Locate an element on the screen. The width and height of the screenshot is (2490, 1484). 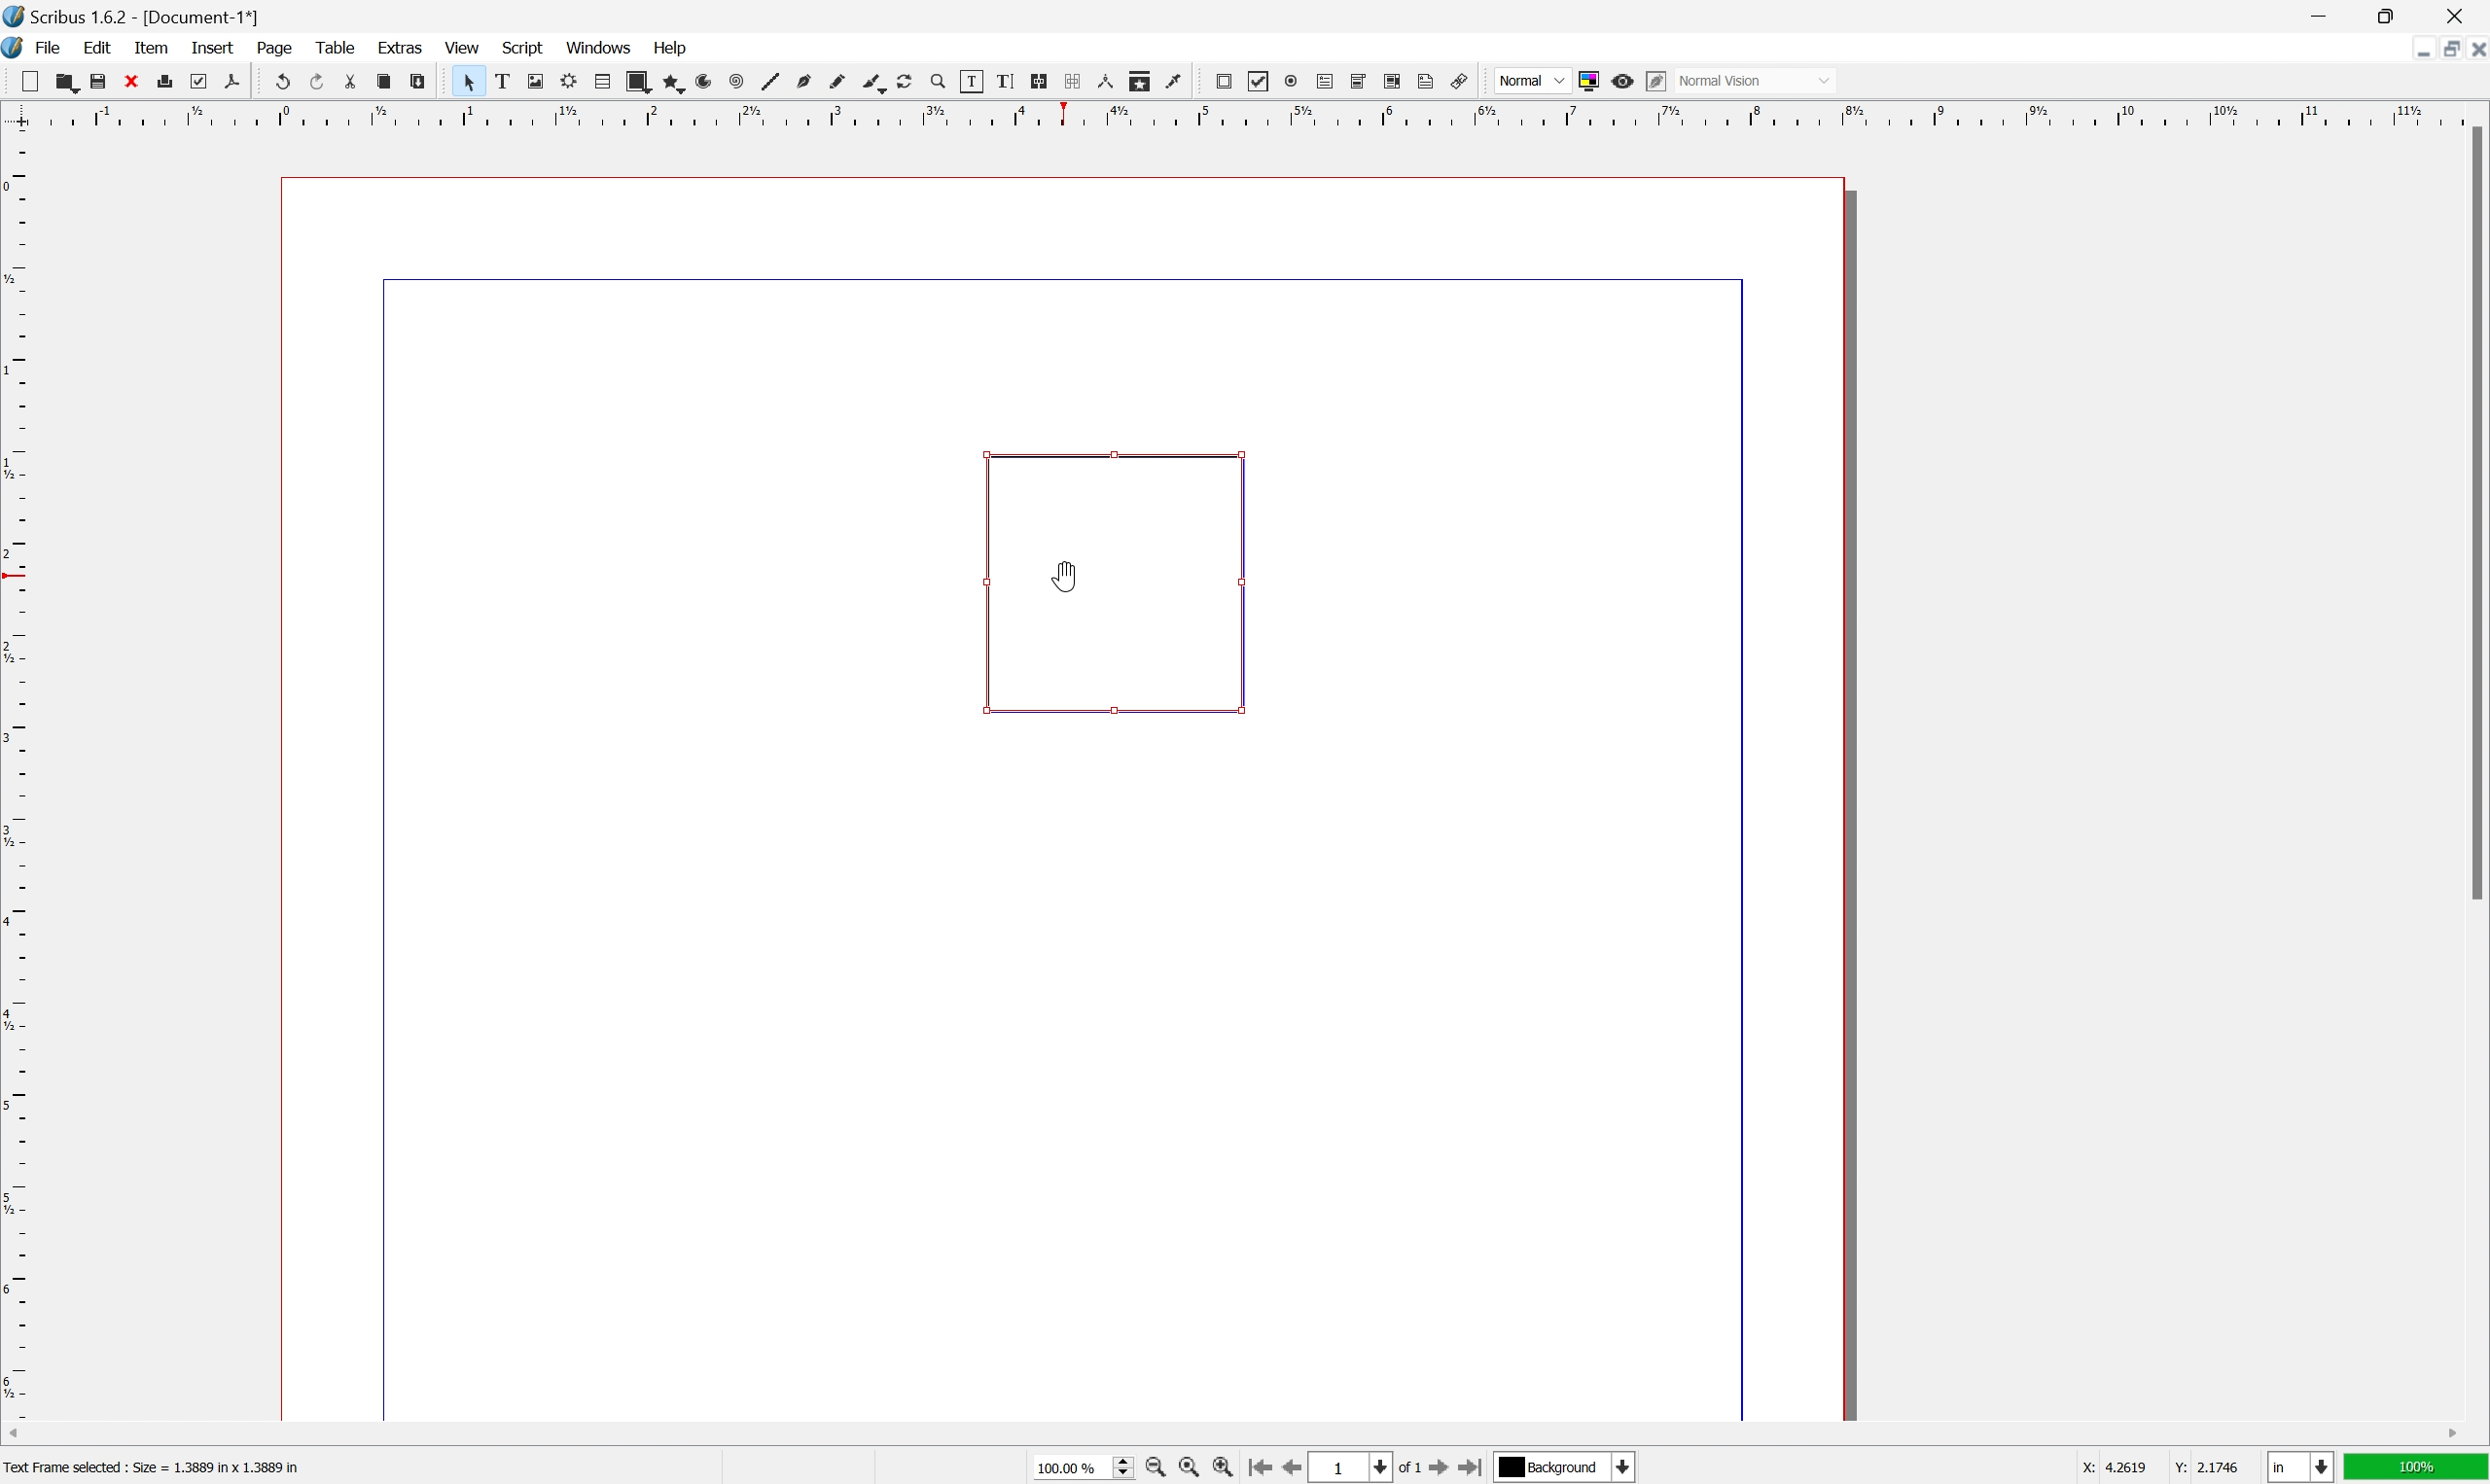
select item is located at coordinates (469, 82).